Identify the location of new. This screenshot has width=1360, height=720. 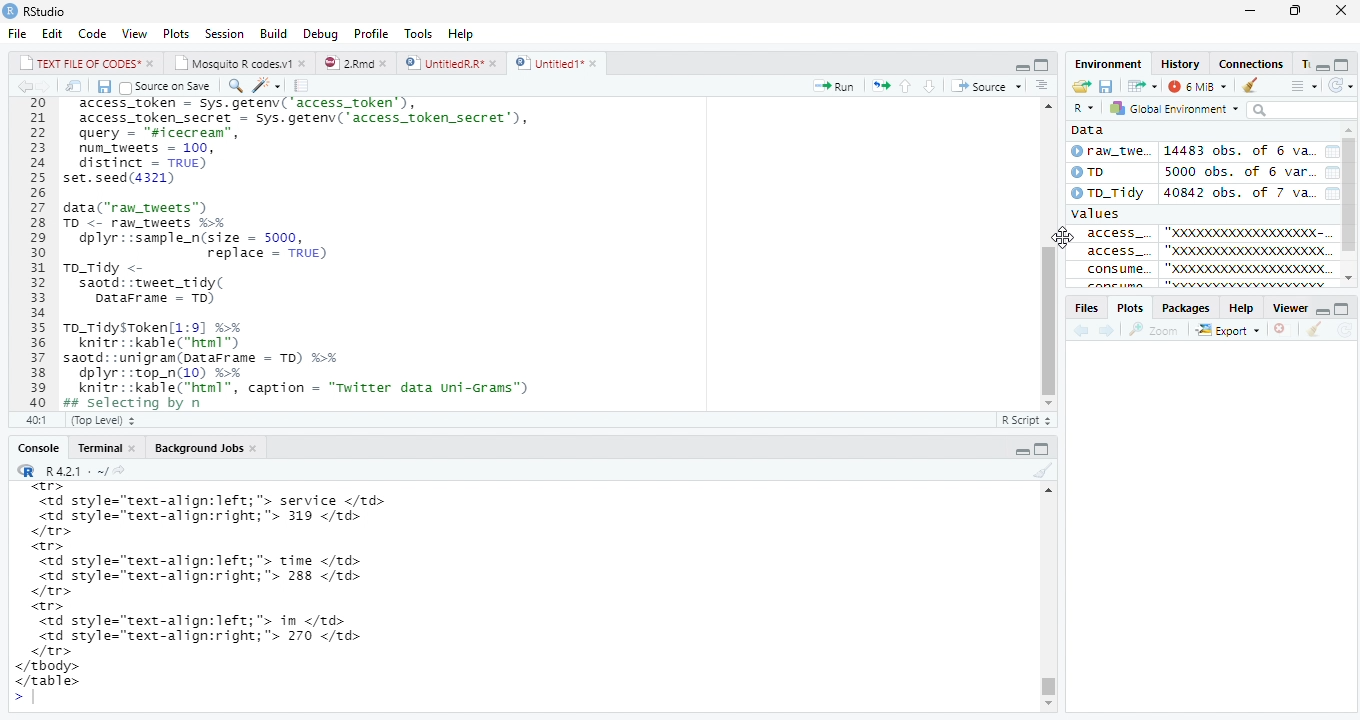
(1085, 85).